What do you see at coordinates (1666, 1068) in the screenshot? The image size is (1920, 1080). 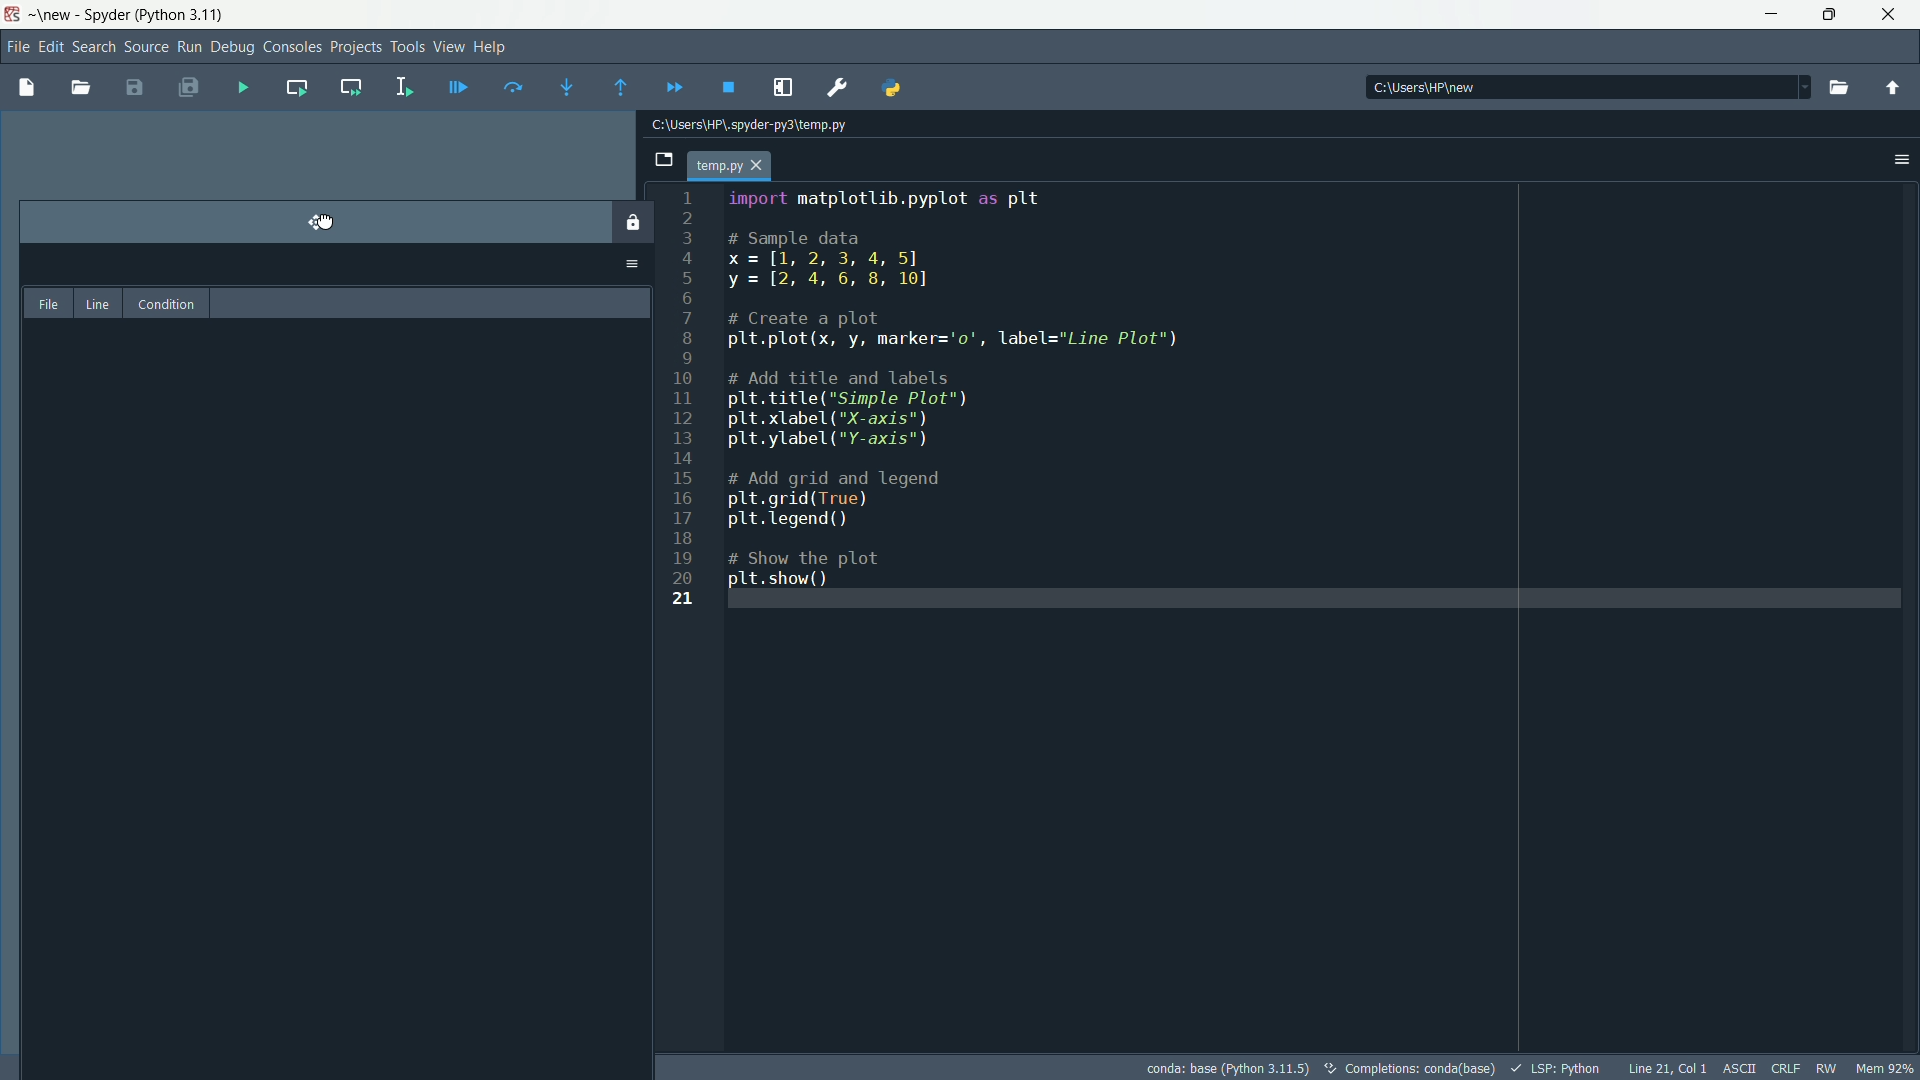 I see `line 21, Col 1` at bounding box center [1666, 1068].